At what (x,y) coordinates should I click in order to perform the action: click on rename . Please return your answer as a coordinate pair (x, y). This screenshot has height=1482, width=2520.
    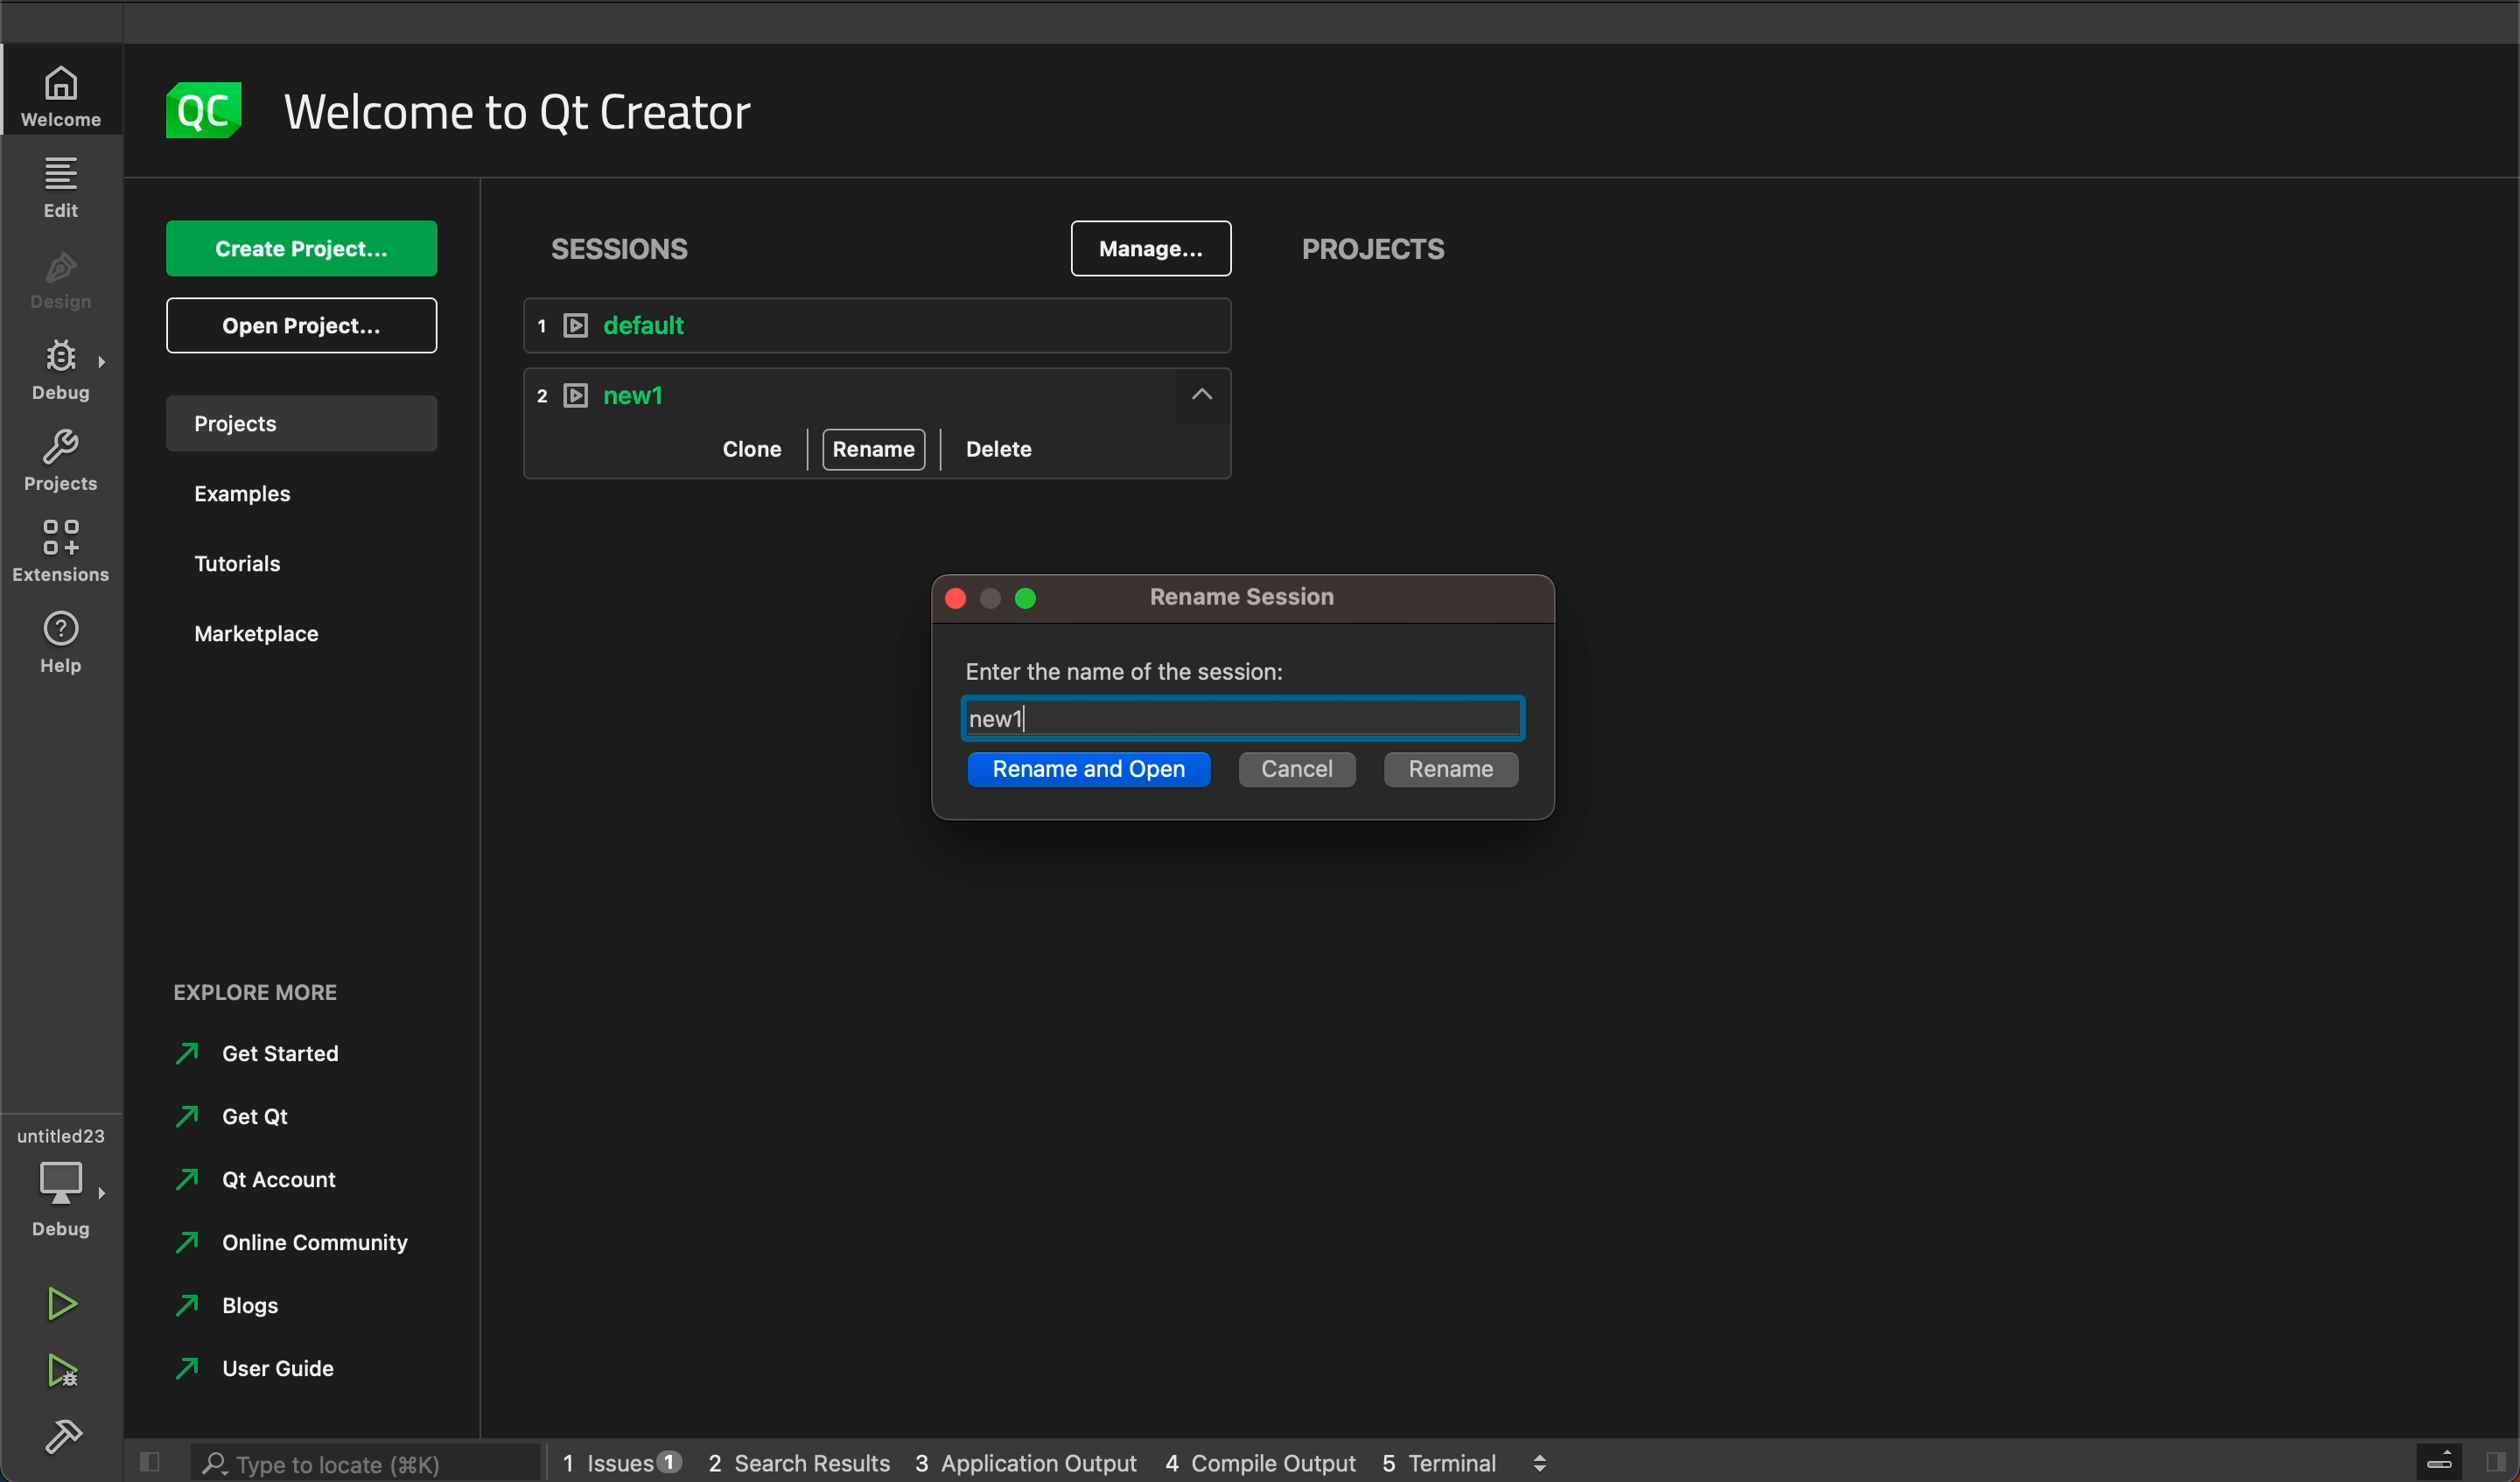
    Looking at the image, I should click on (1272, 598).